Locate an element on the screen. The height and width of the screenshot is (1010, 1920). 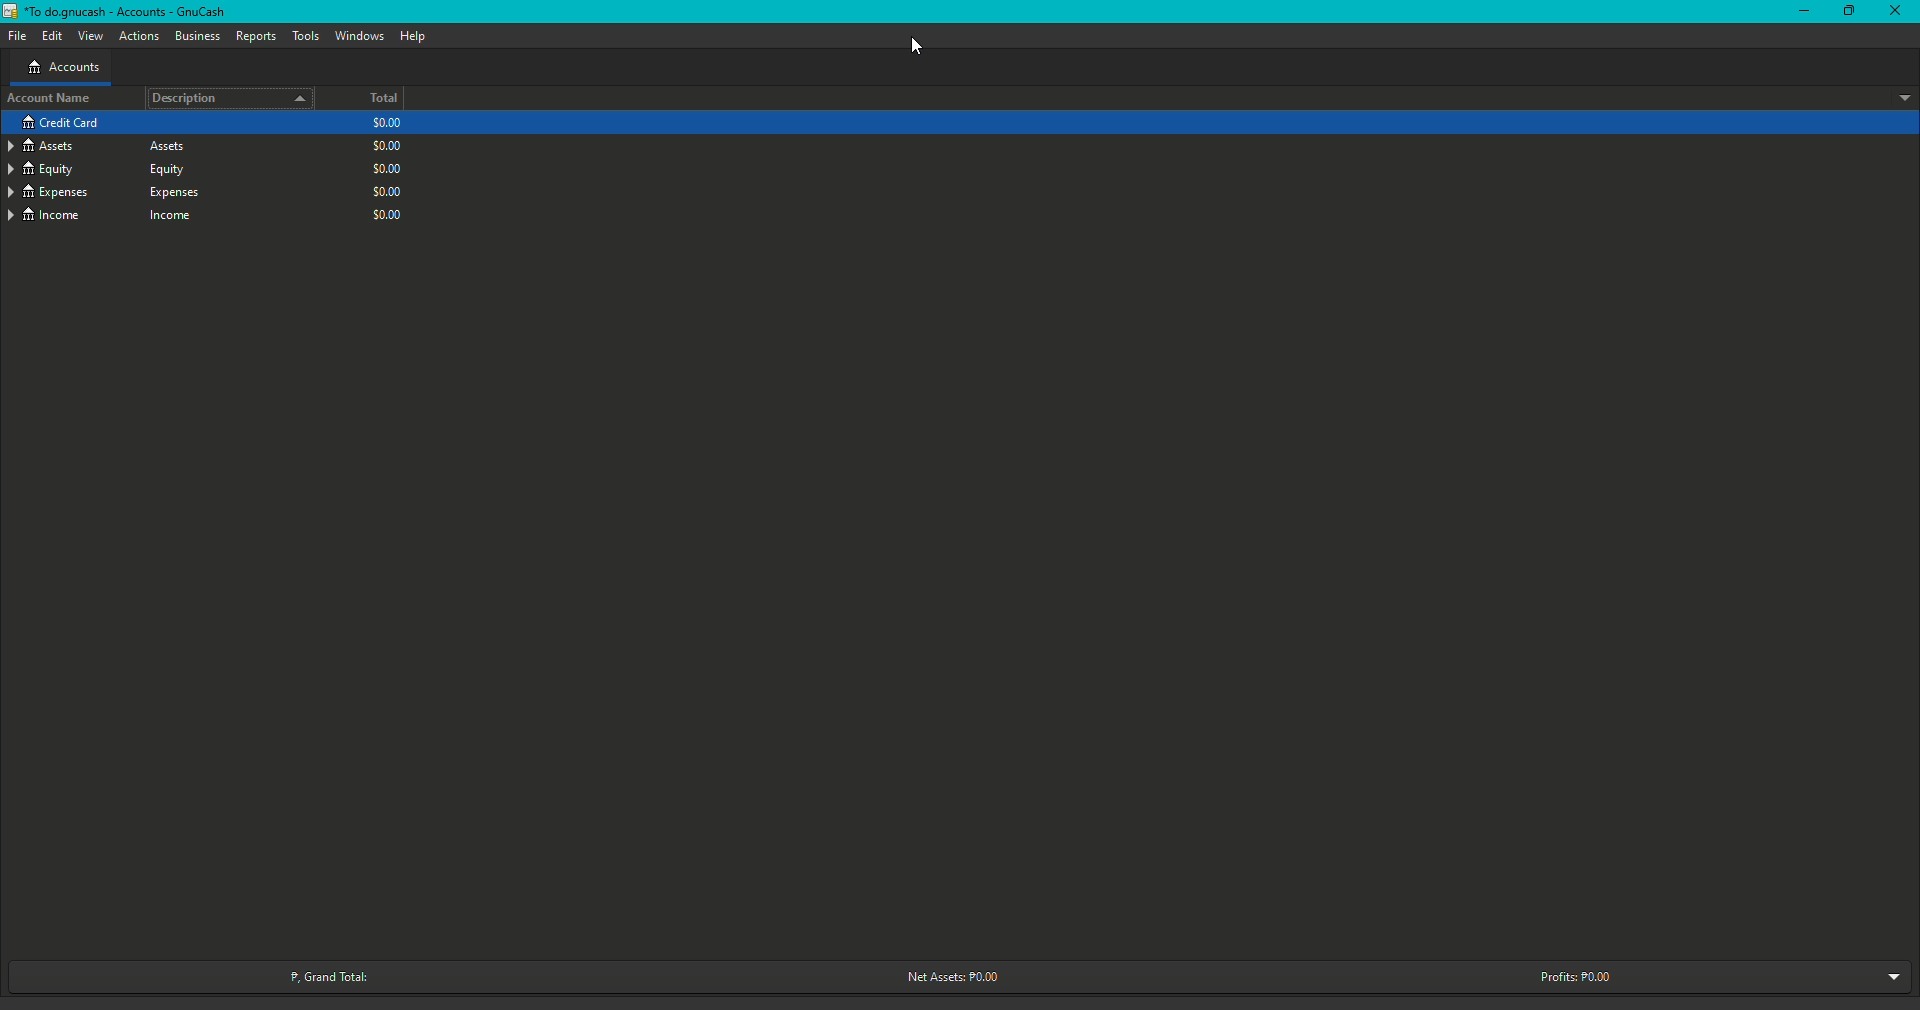
Edit is located at coordinates (49, 36).